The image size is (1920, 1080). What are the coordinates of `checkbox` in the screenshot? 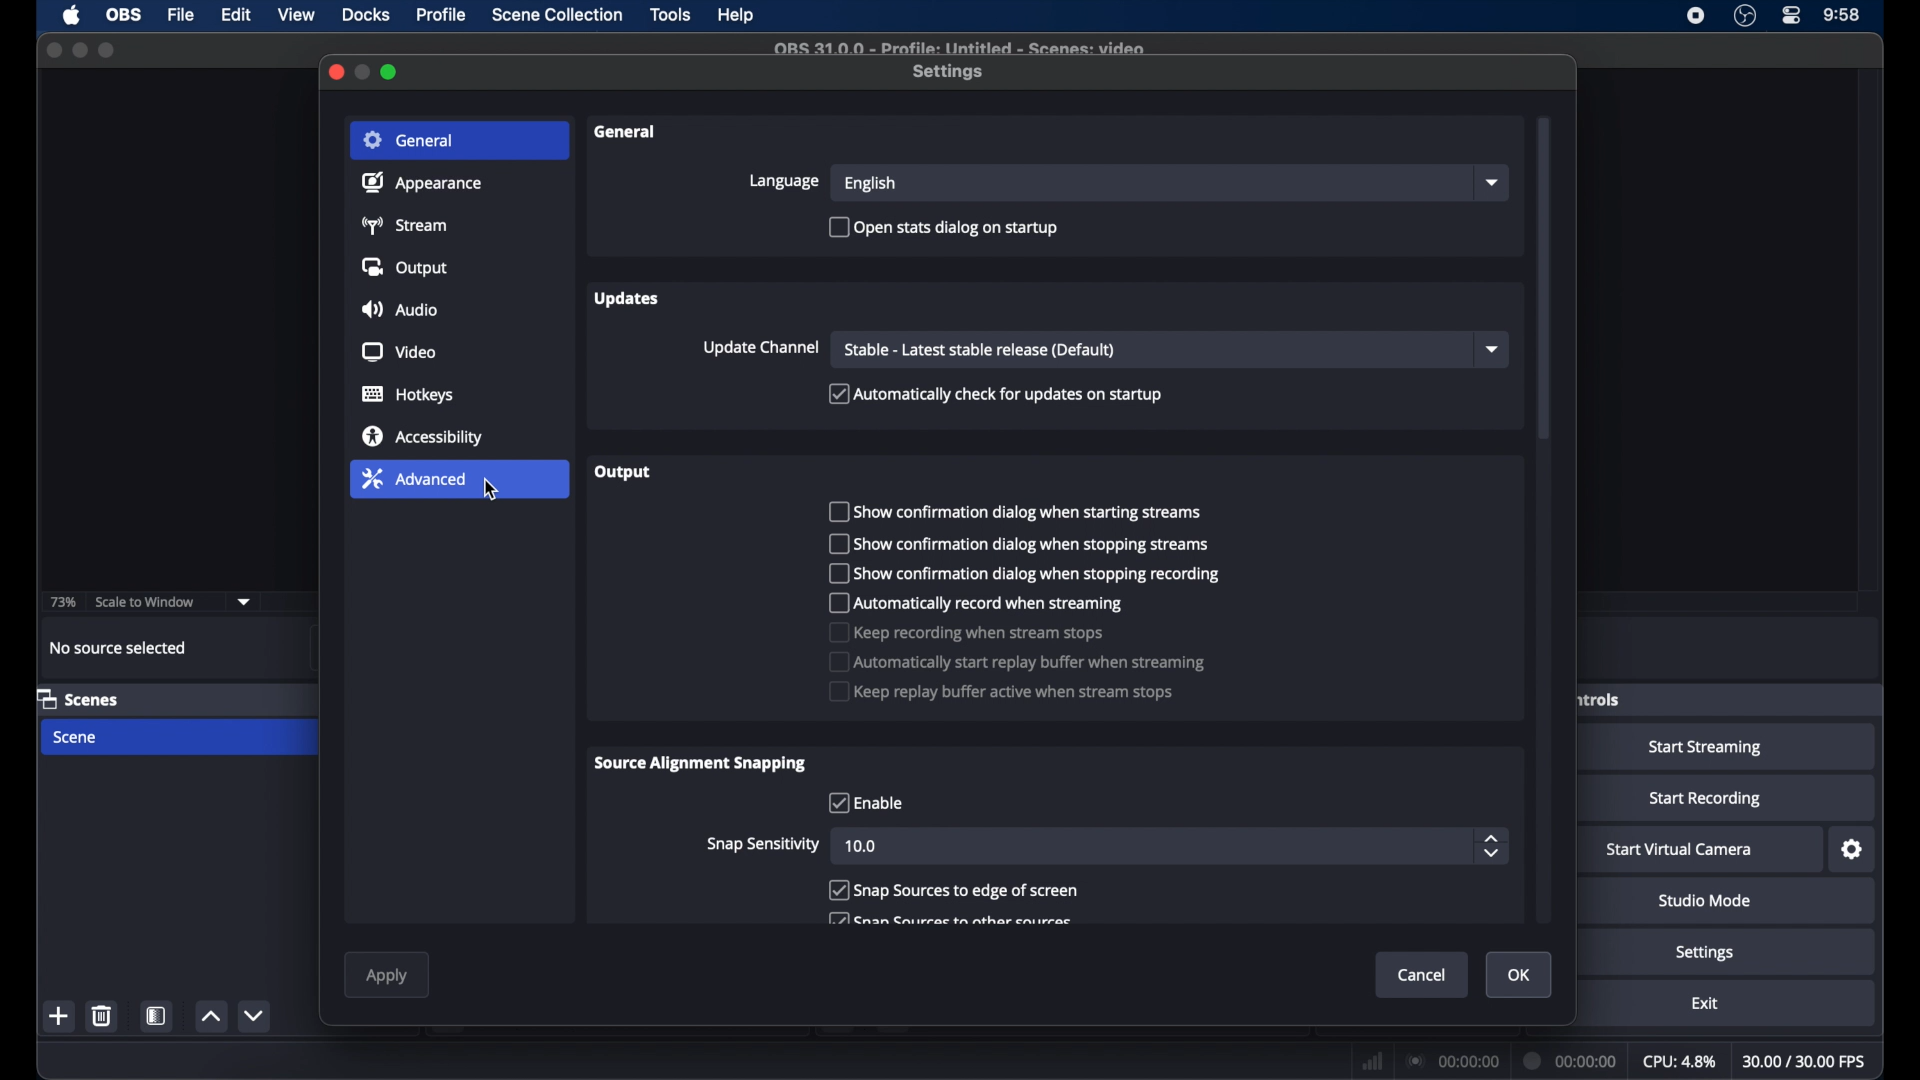 It's located at (1015, 544).